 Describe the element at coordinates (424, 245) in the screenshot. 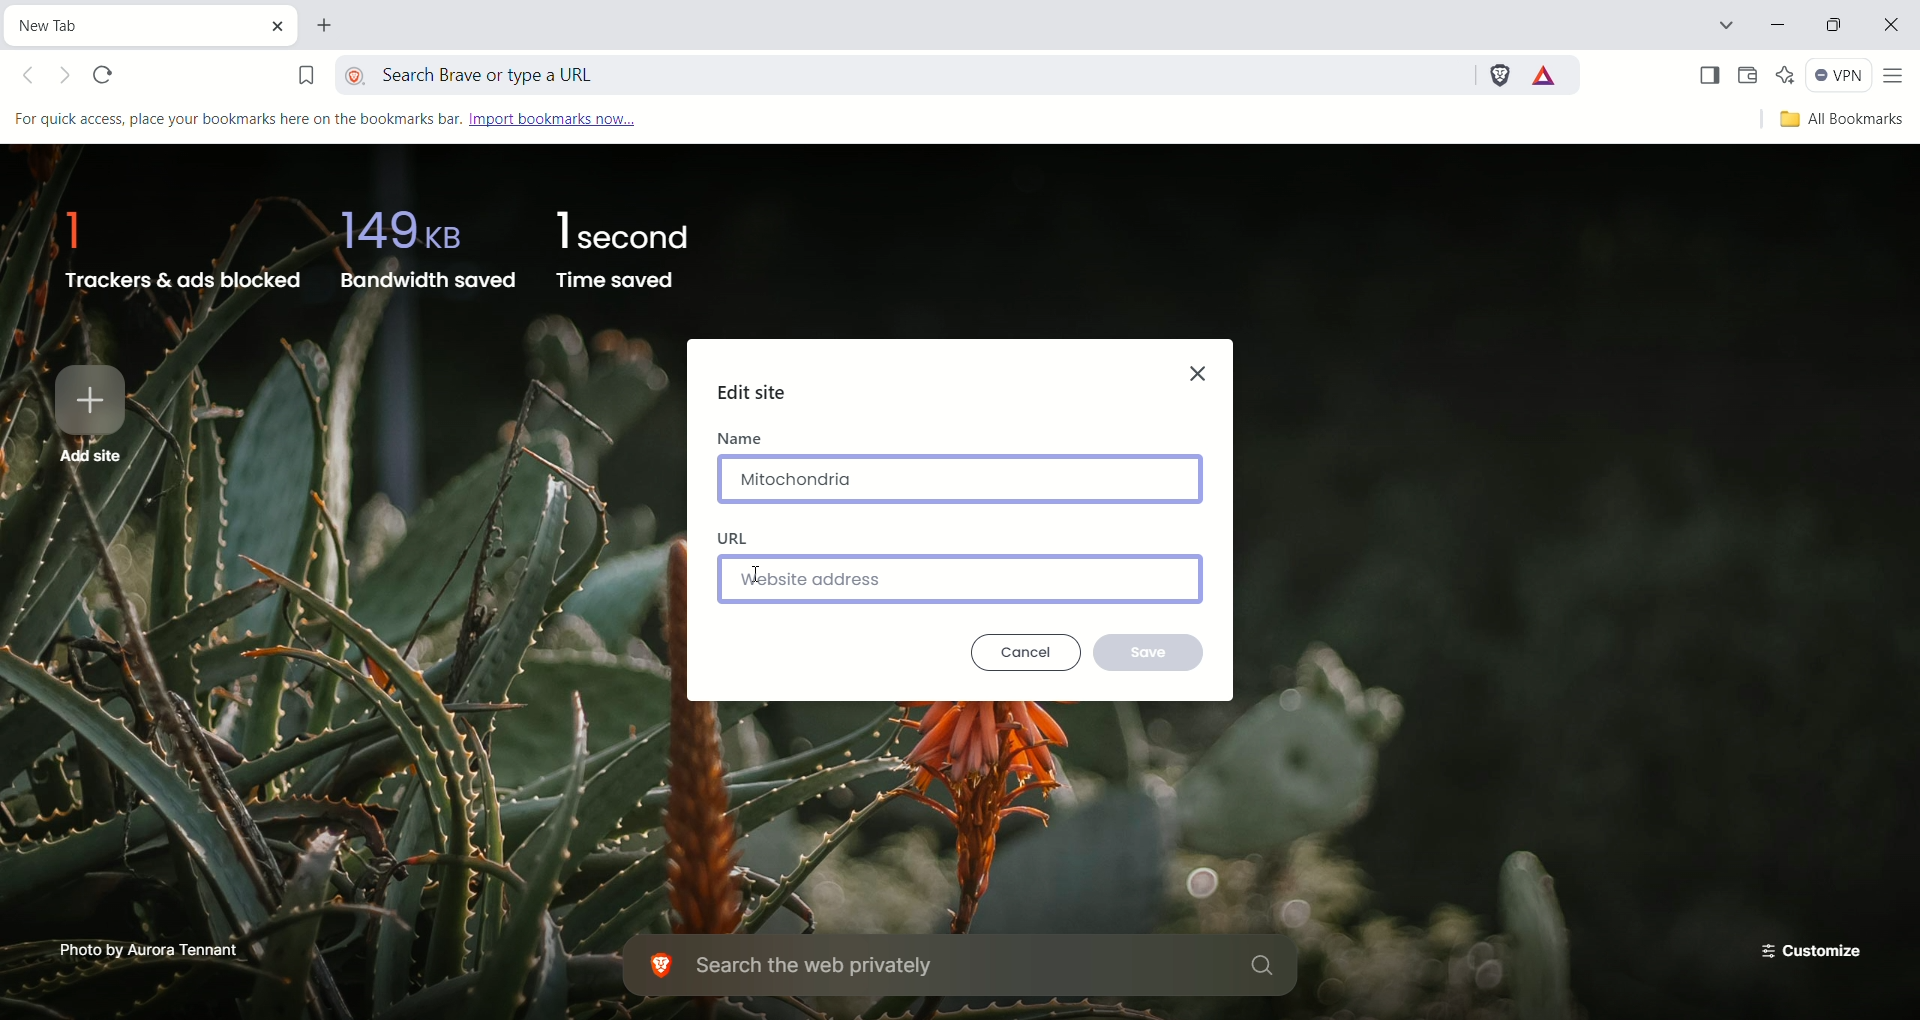

I see `bandwidth saved` at that location.